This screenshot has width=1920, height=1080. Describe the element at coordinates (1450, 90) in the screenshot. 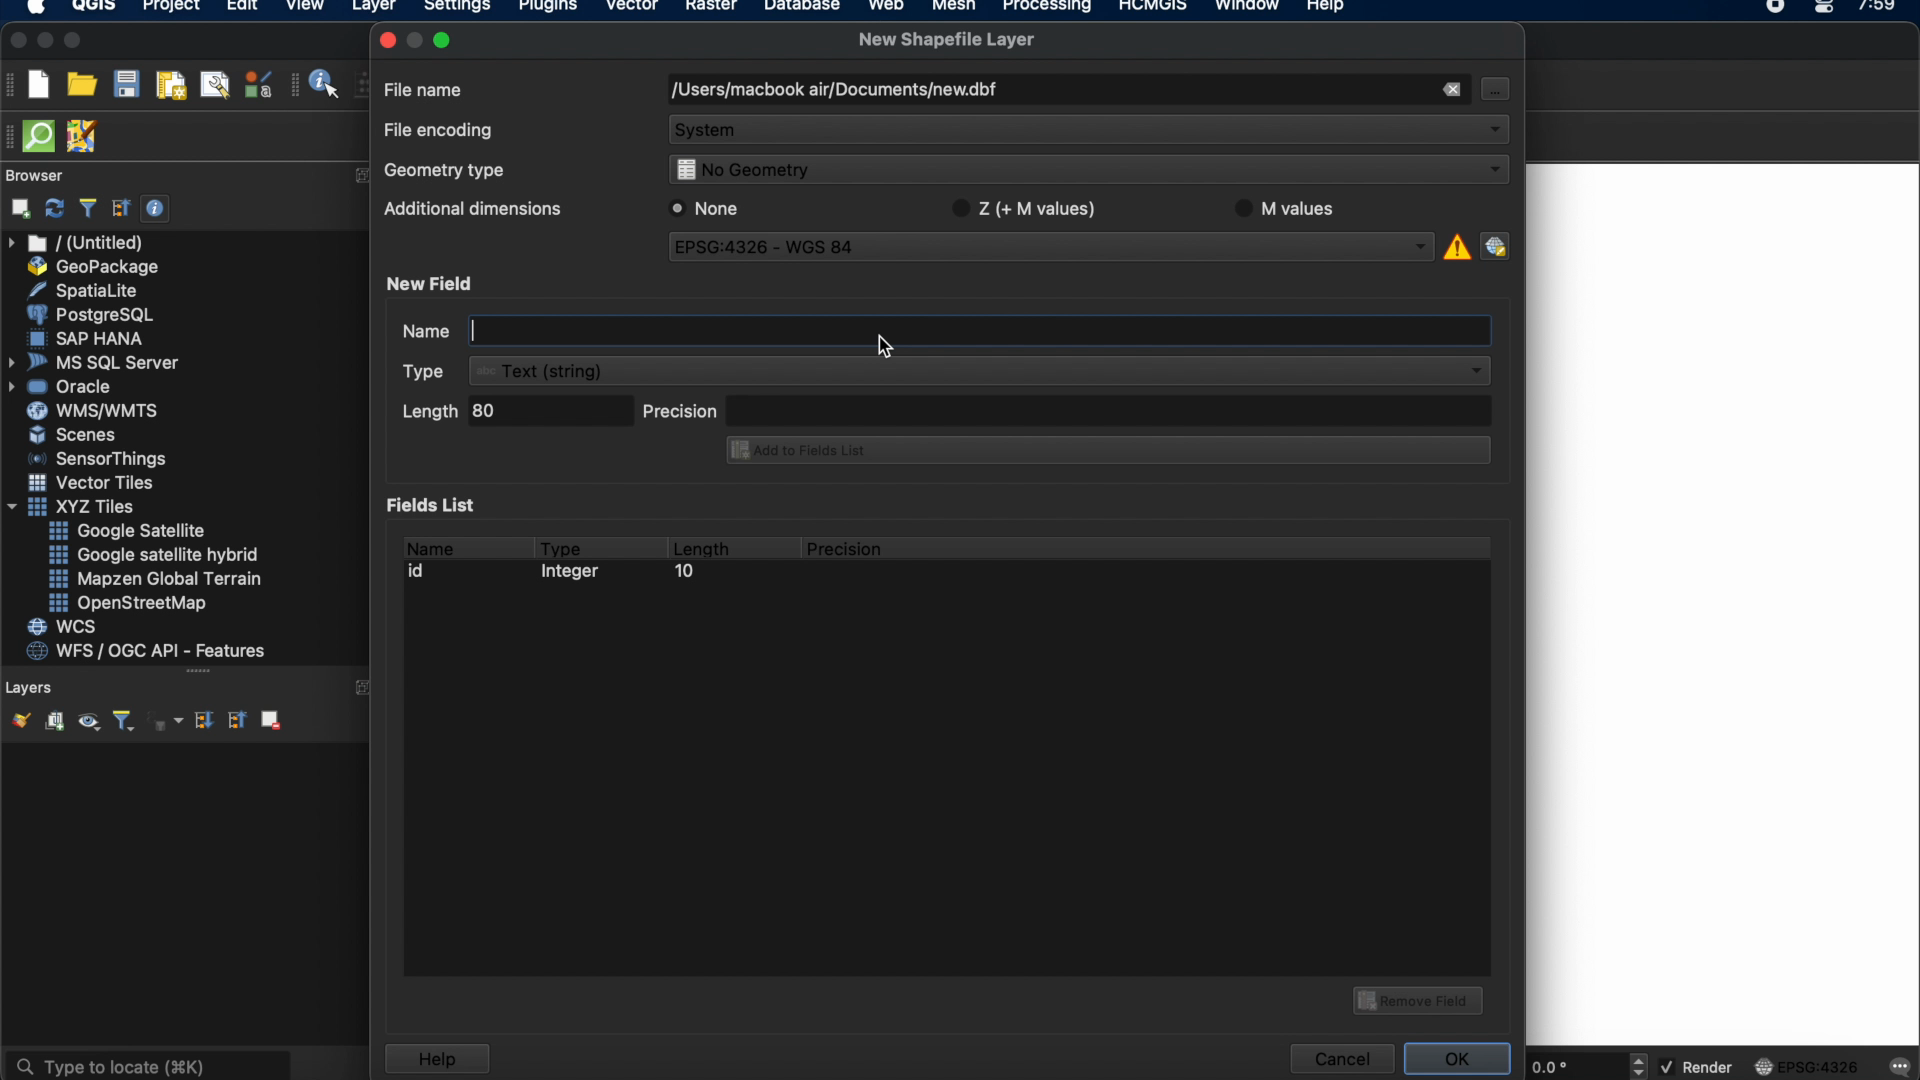

I see `remove` at that location.